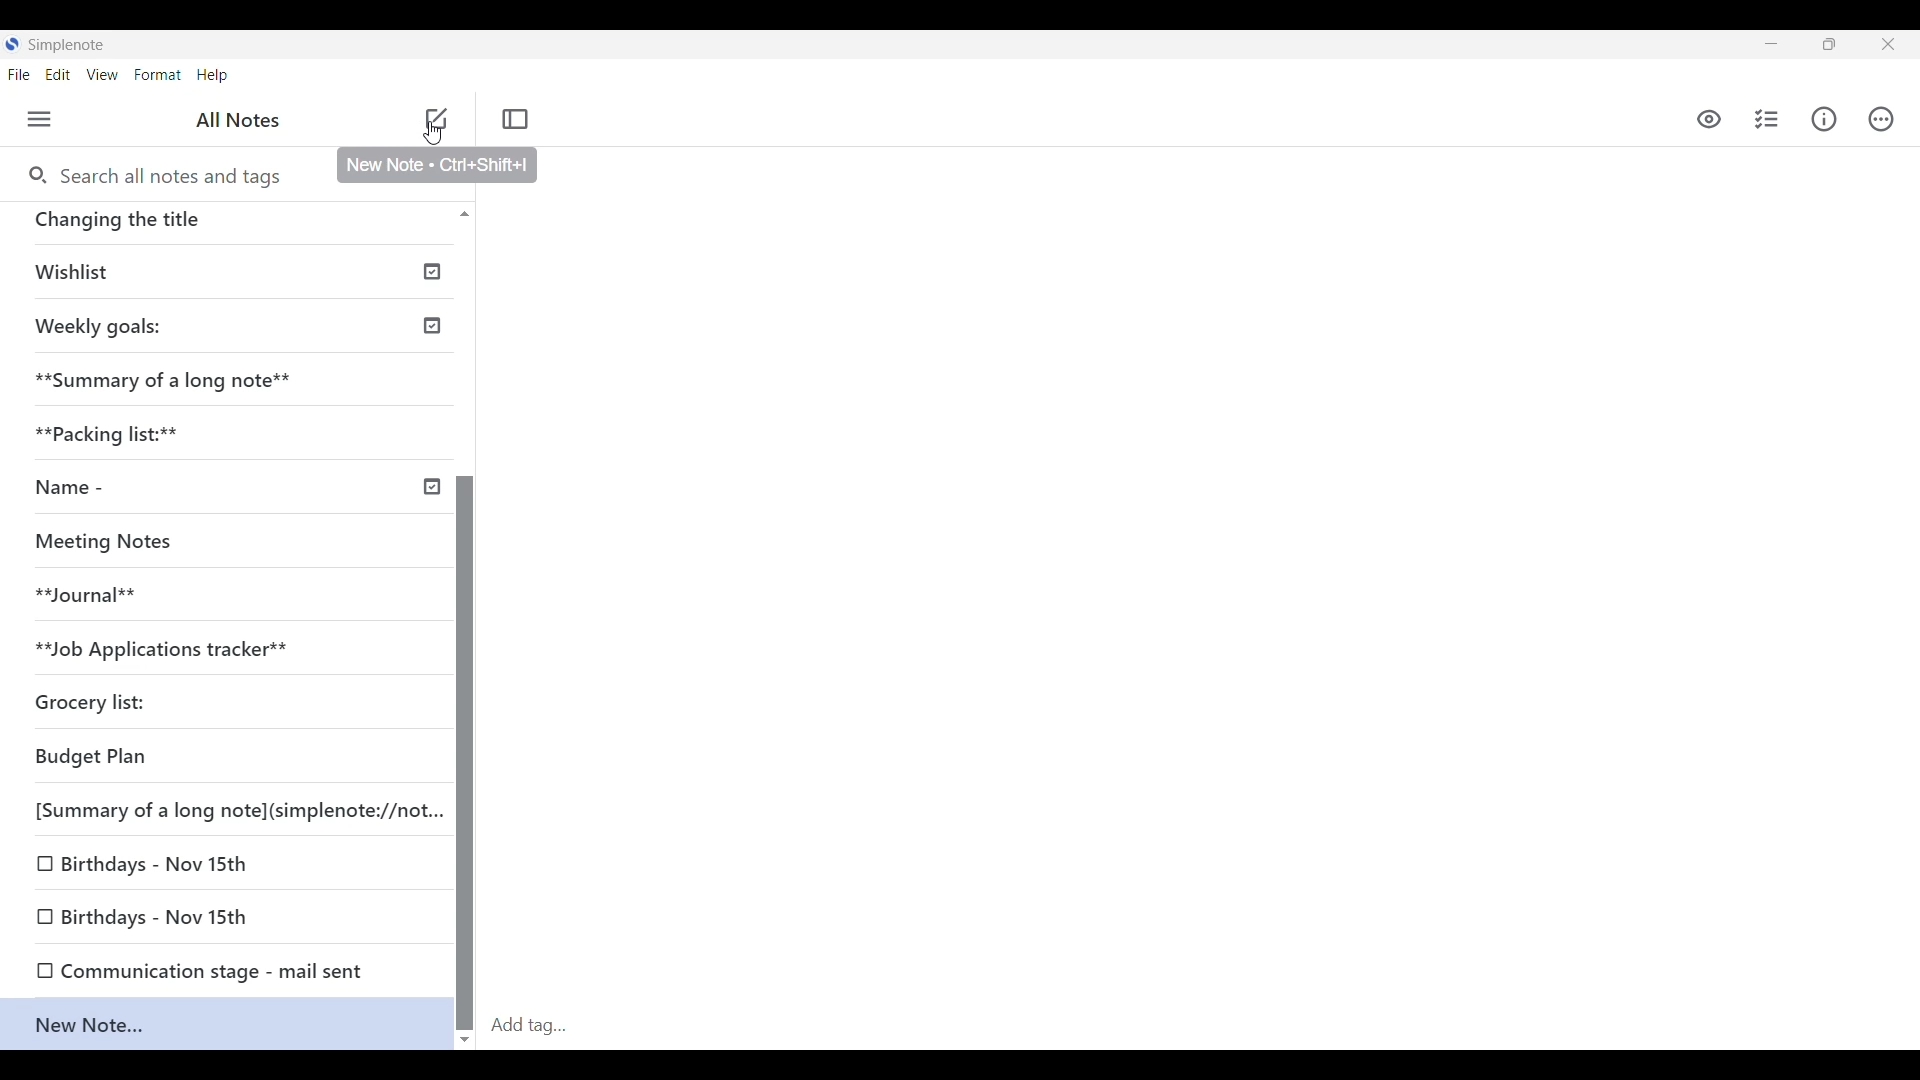  What do you see at coordinates (434, 271) in the screenshot?
I see `published` at bounding box center [434, 271].